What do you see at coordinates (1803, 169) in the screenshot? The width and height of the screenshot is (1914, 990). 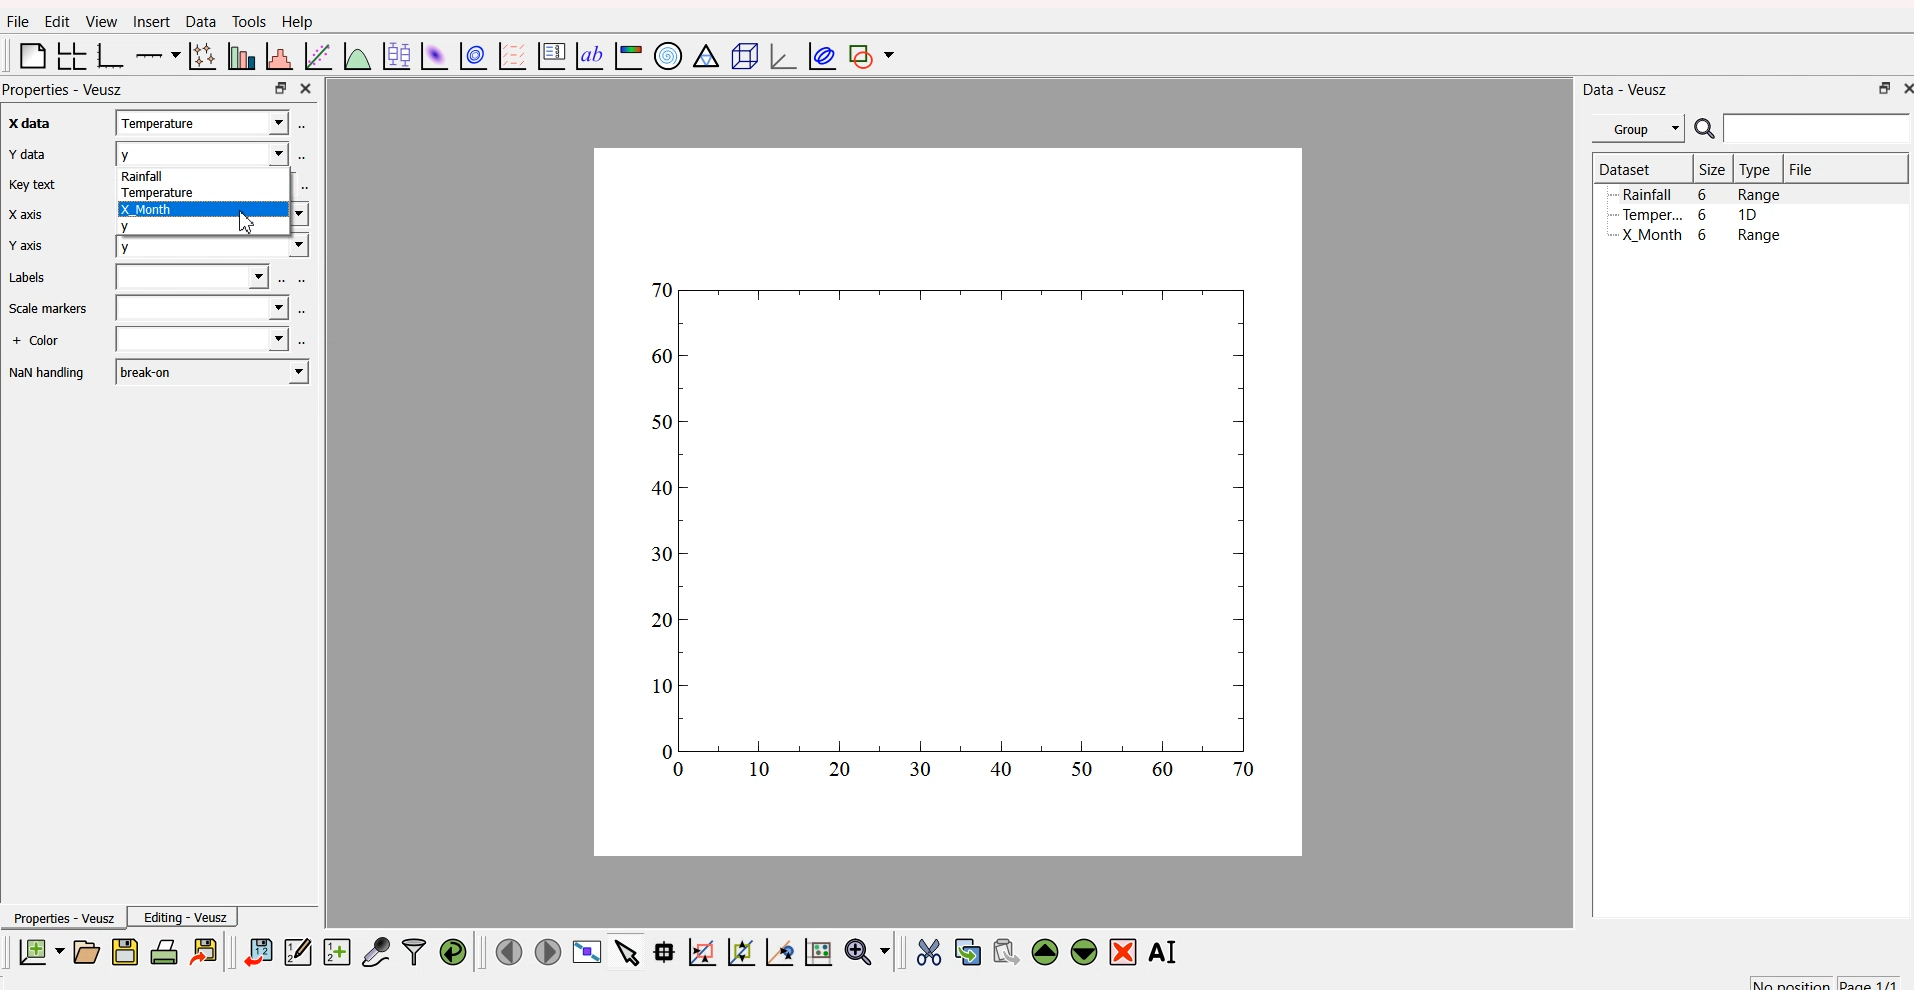 I see `File` at bounding box center [1803, 169].